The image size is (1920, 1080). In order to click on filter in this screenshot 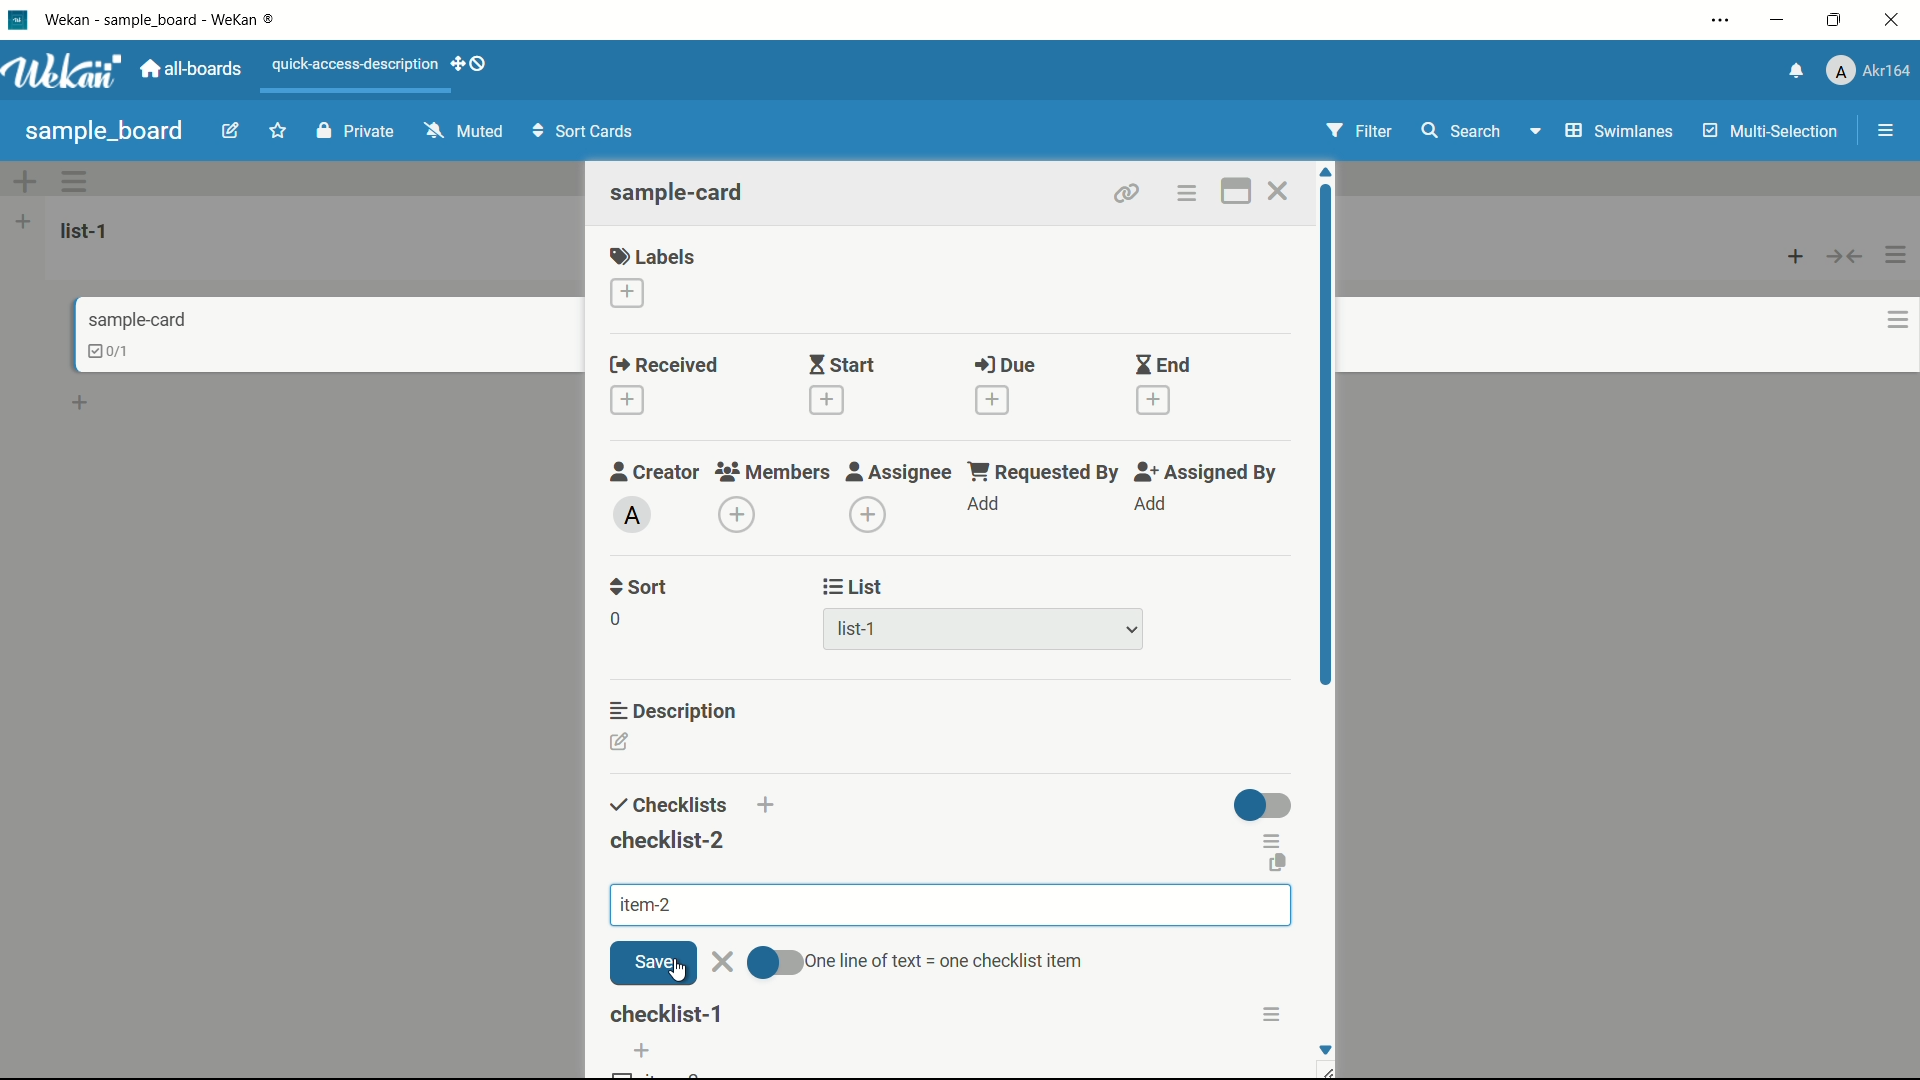, I will do `click(1360, 132)`.